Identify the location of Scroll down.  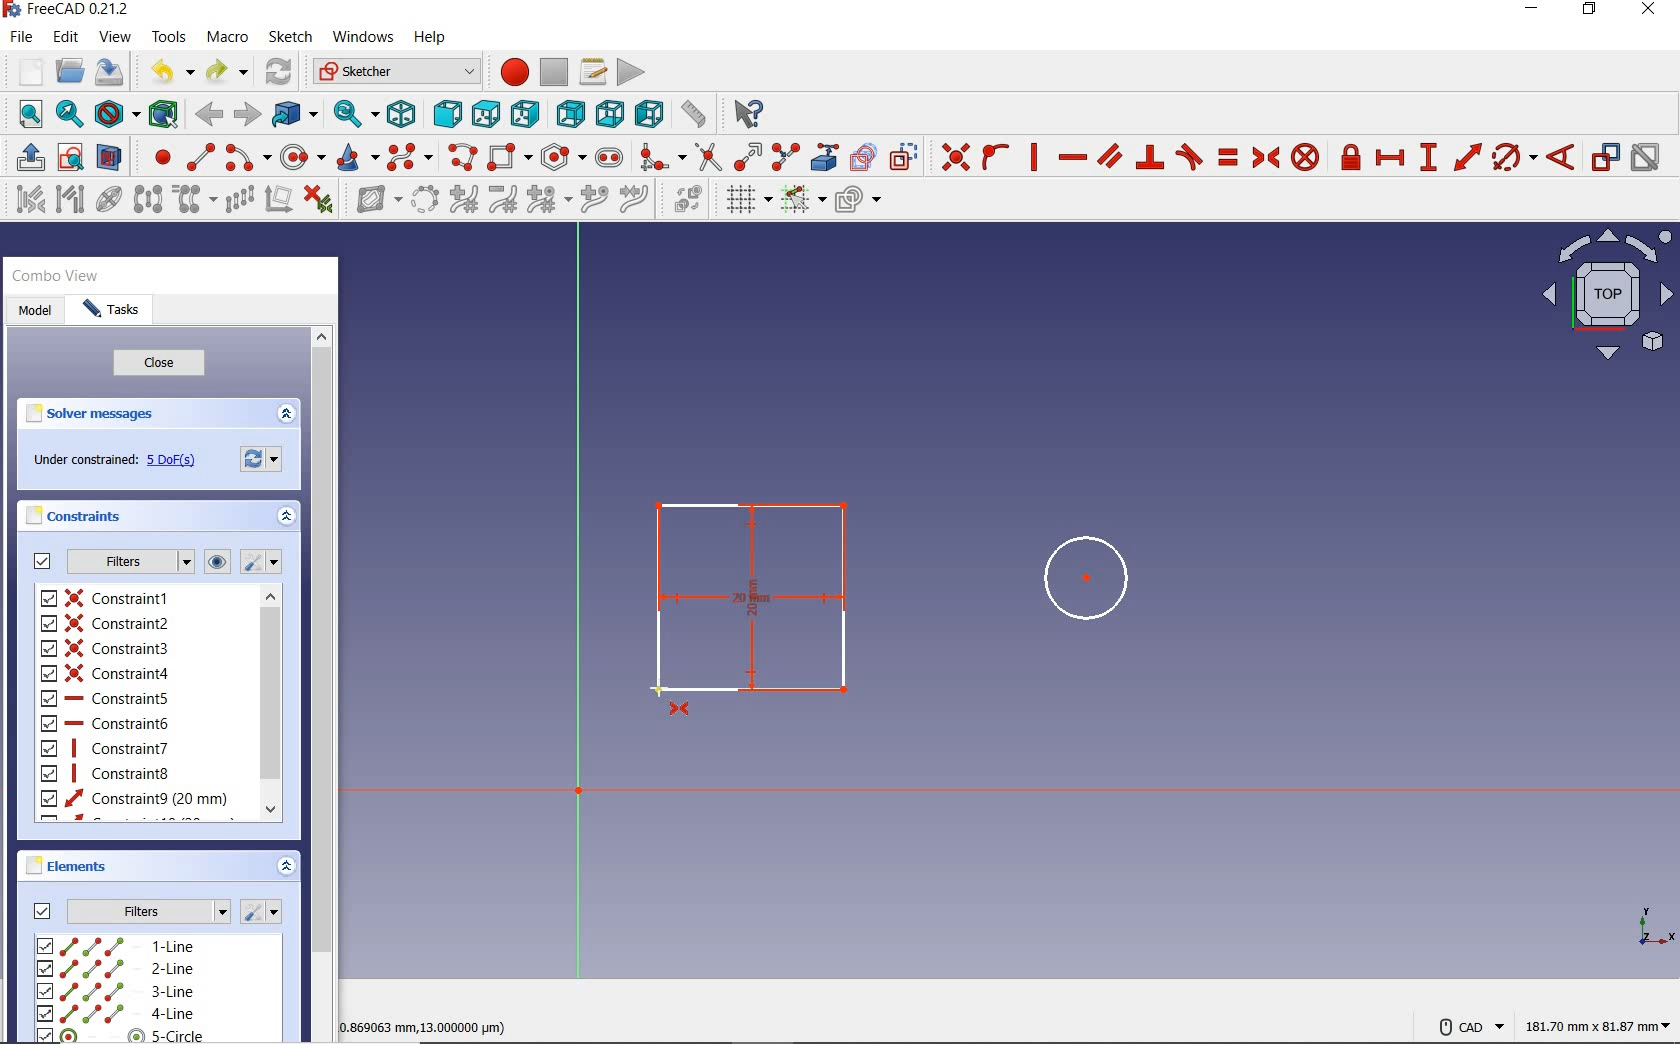
(271, 811).